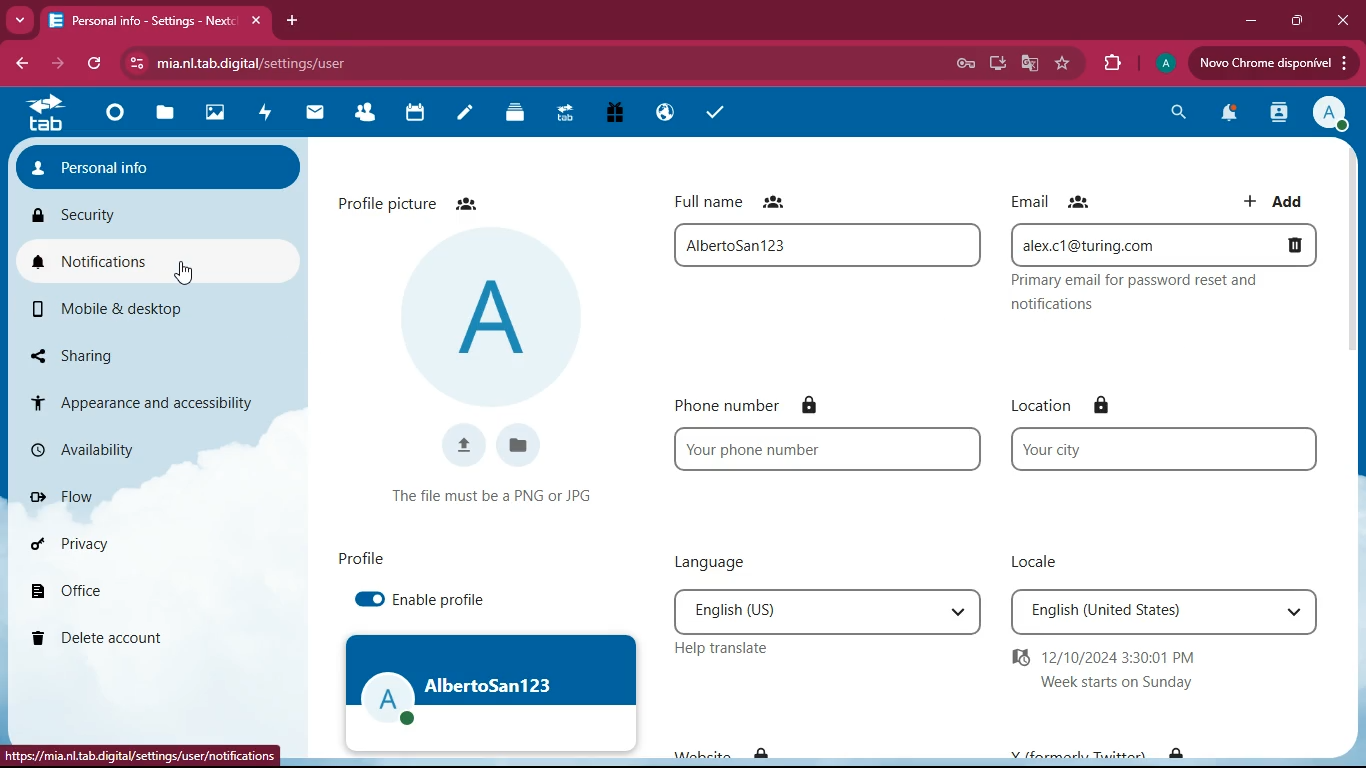 Image resolution: width=1366 pixels, height=768 pixels. Describe the element at coordinates (518, 115) in the screenshot. I see `layers` at that location.